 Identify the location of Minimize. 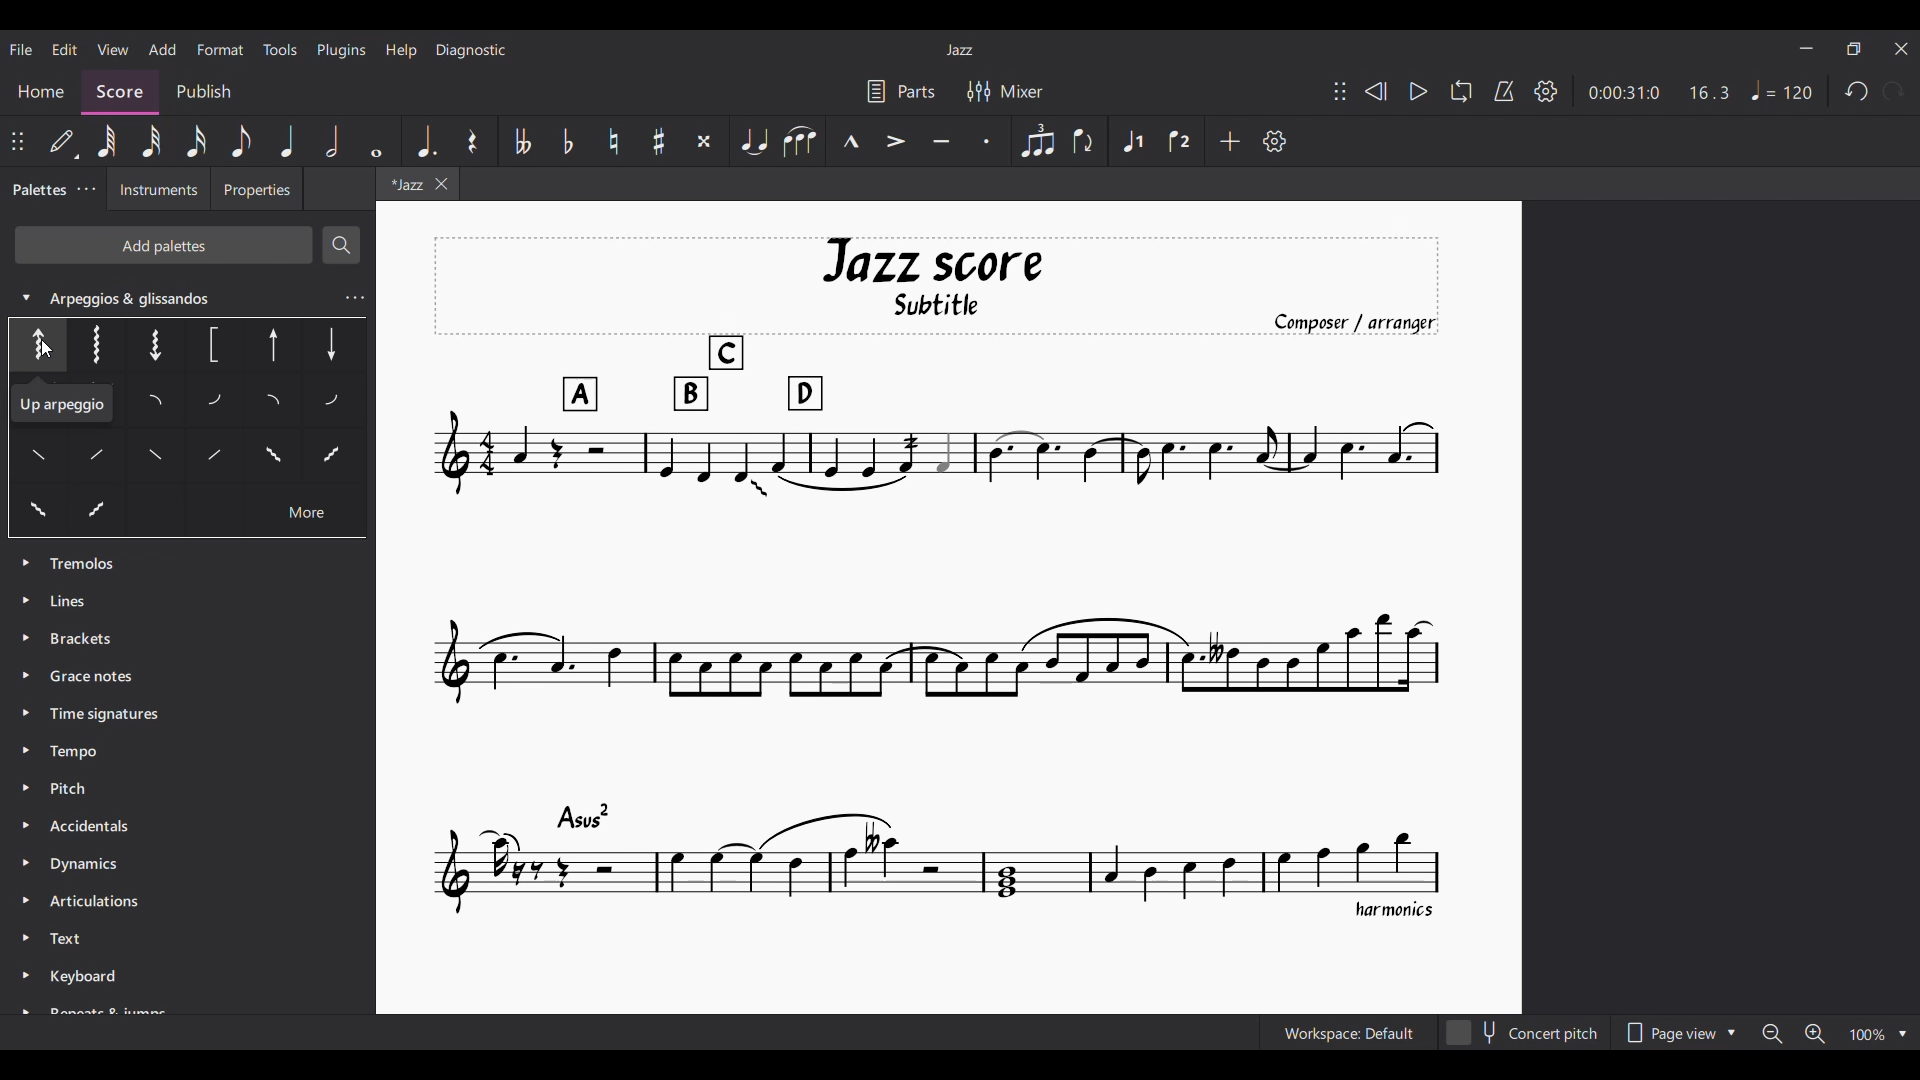
(1806, 48).